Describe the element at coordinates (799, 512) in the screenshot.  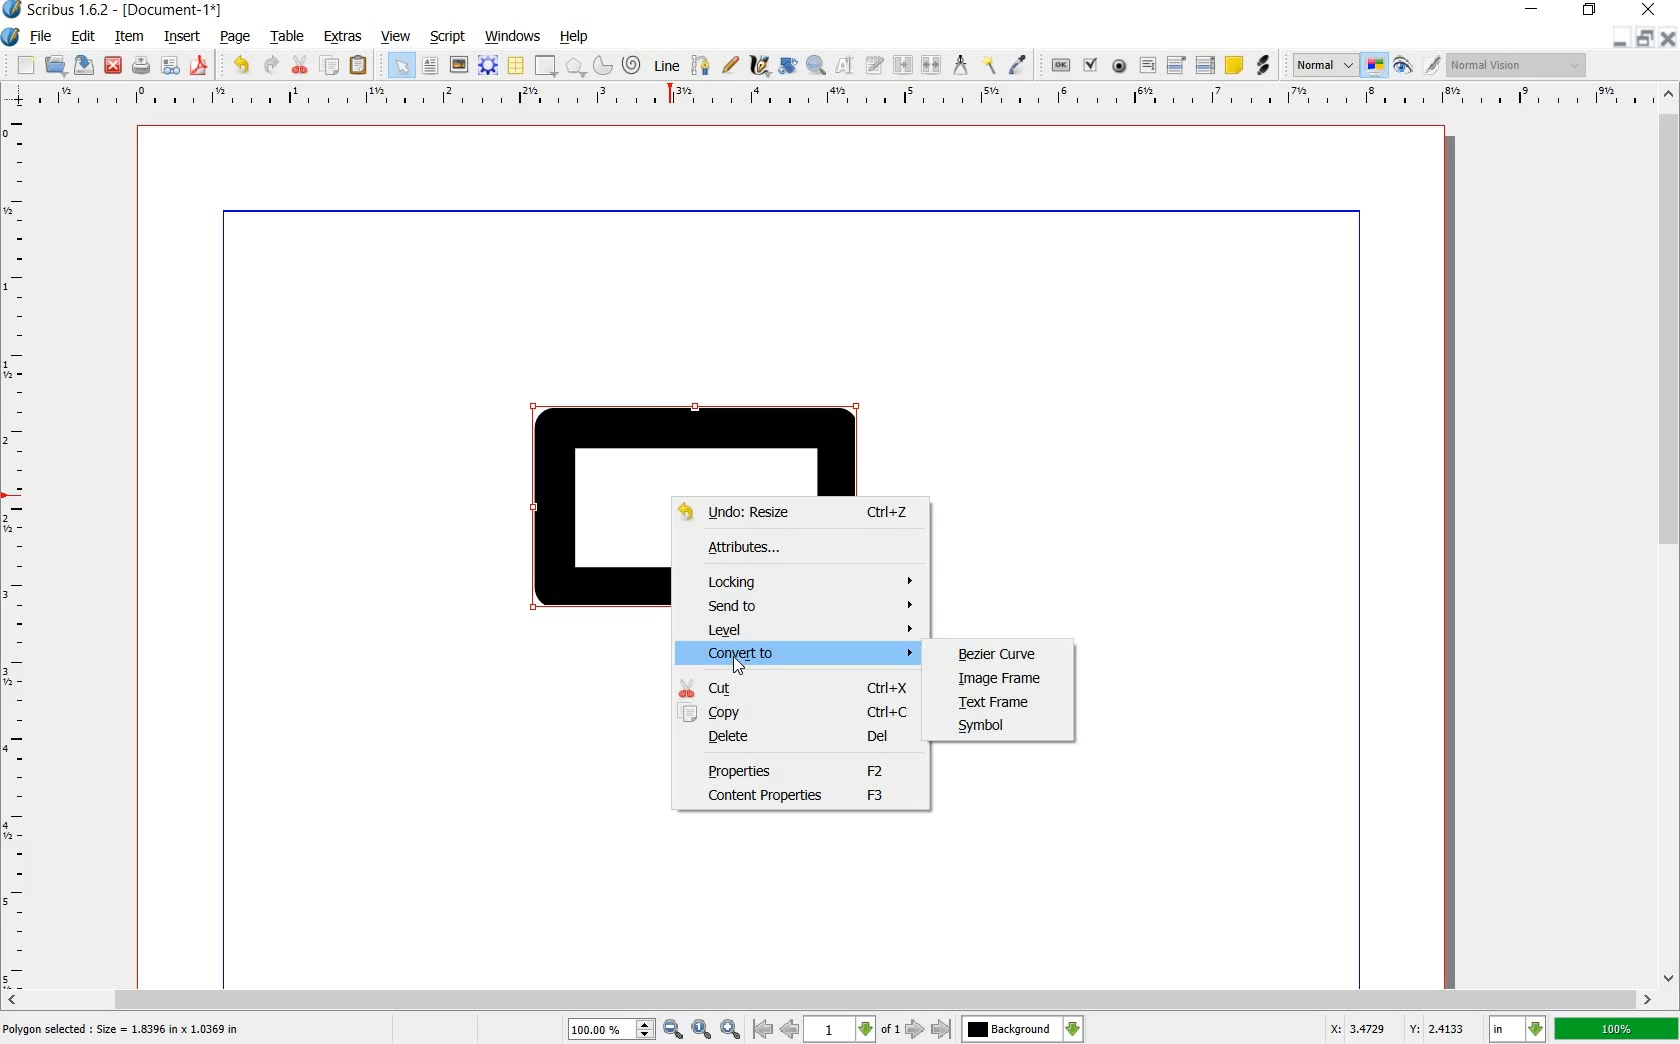
I see `UNDO: Resize Ctrl+Z` at that location.